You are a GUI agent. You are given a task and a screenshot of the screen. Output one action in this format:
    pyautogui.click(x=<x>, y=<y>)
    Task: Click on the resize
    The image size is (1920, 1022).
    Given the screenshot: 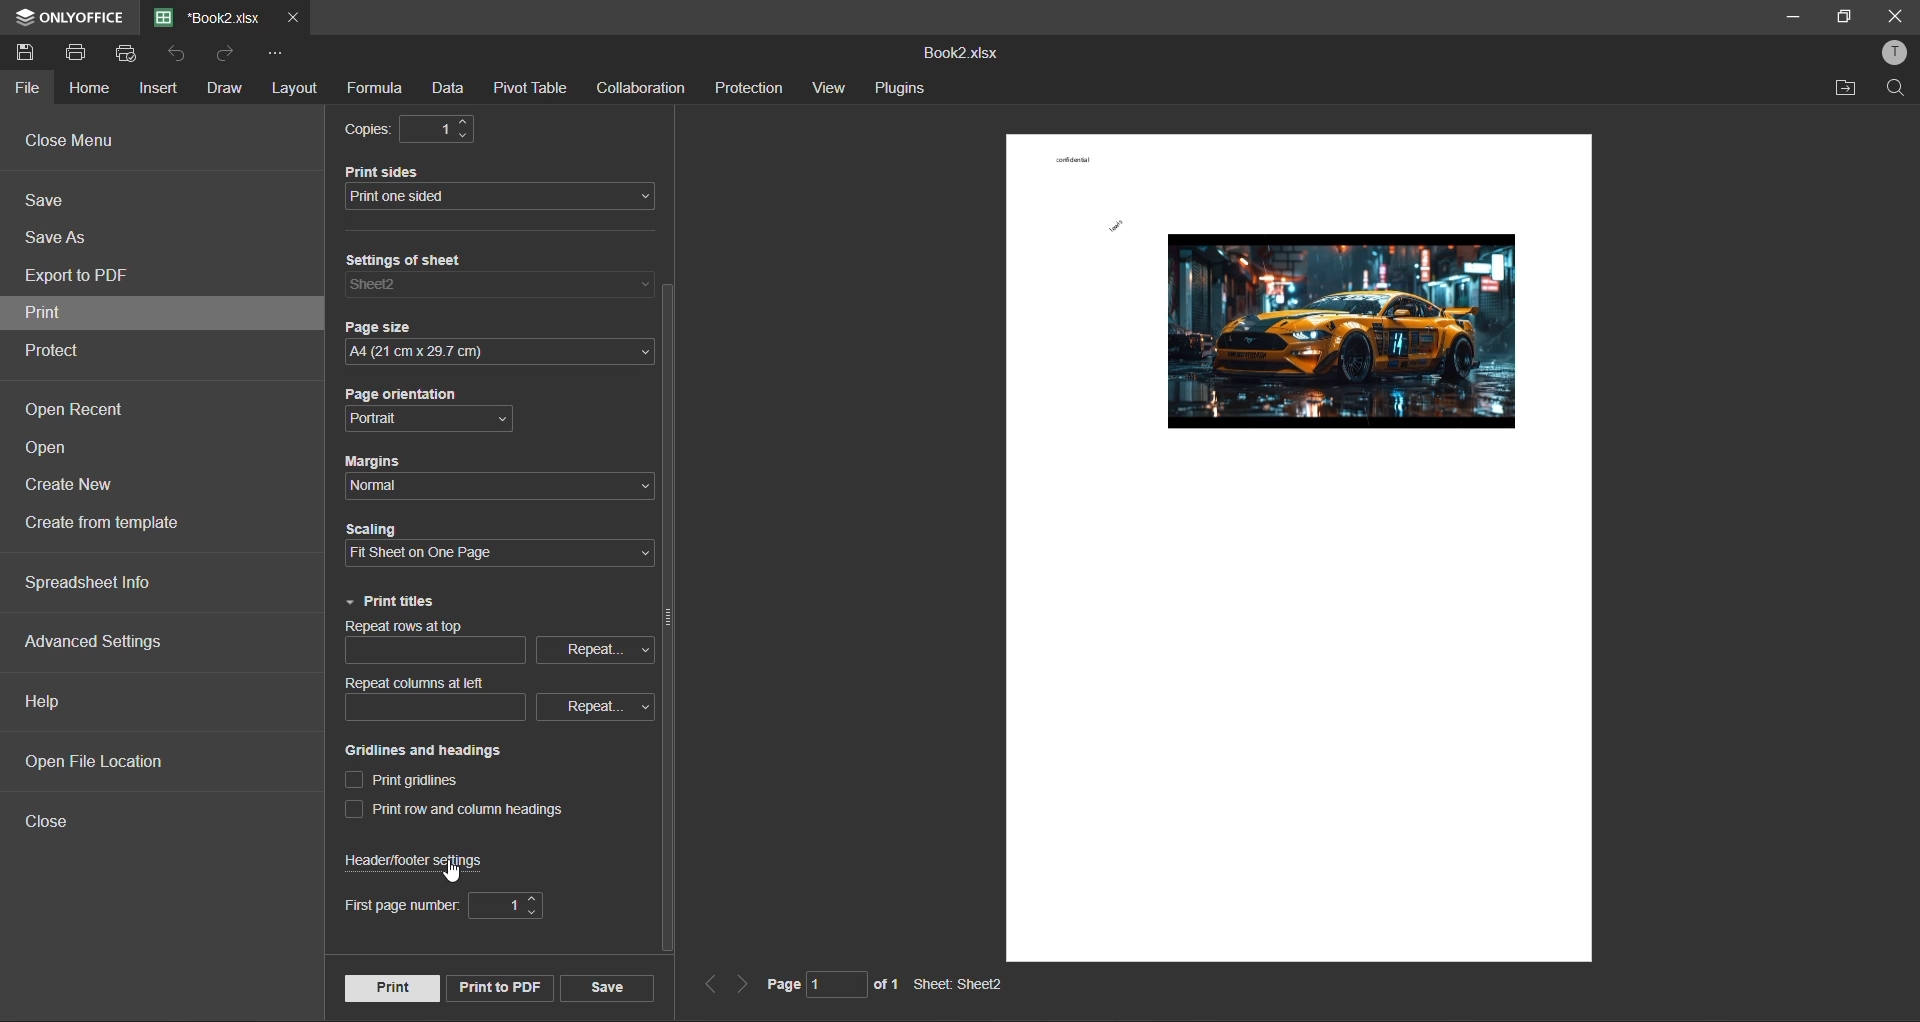 What is the action you would take?
    pyautogui.click(x=1842, y=19)
    